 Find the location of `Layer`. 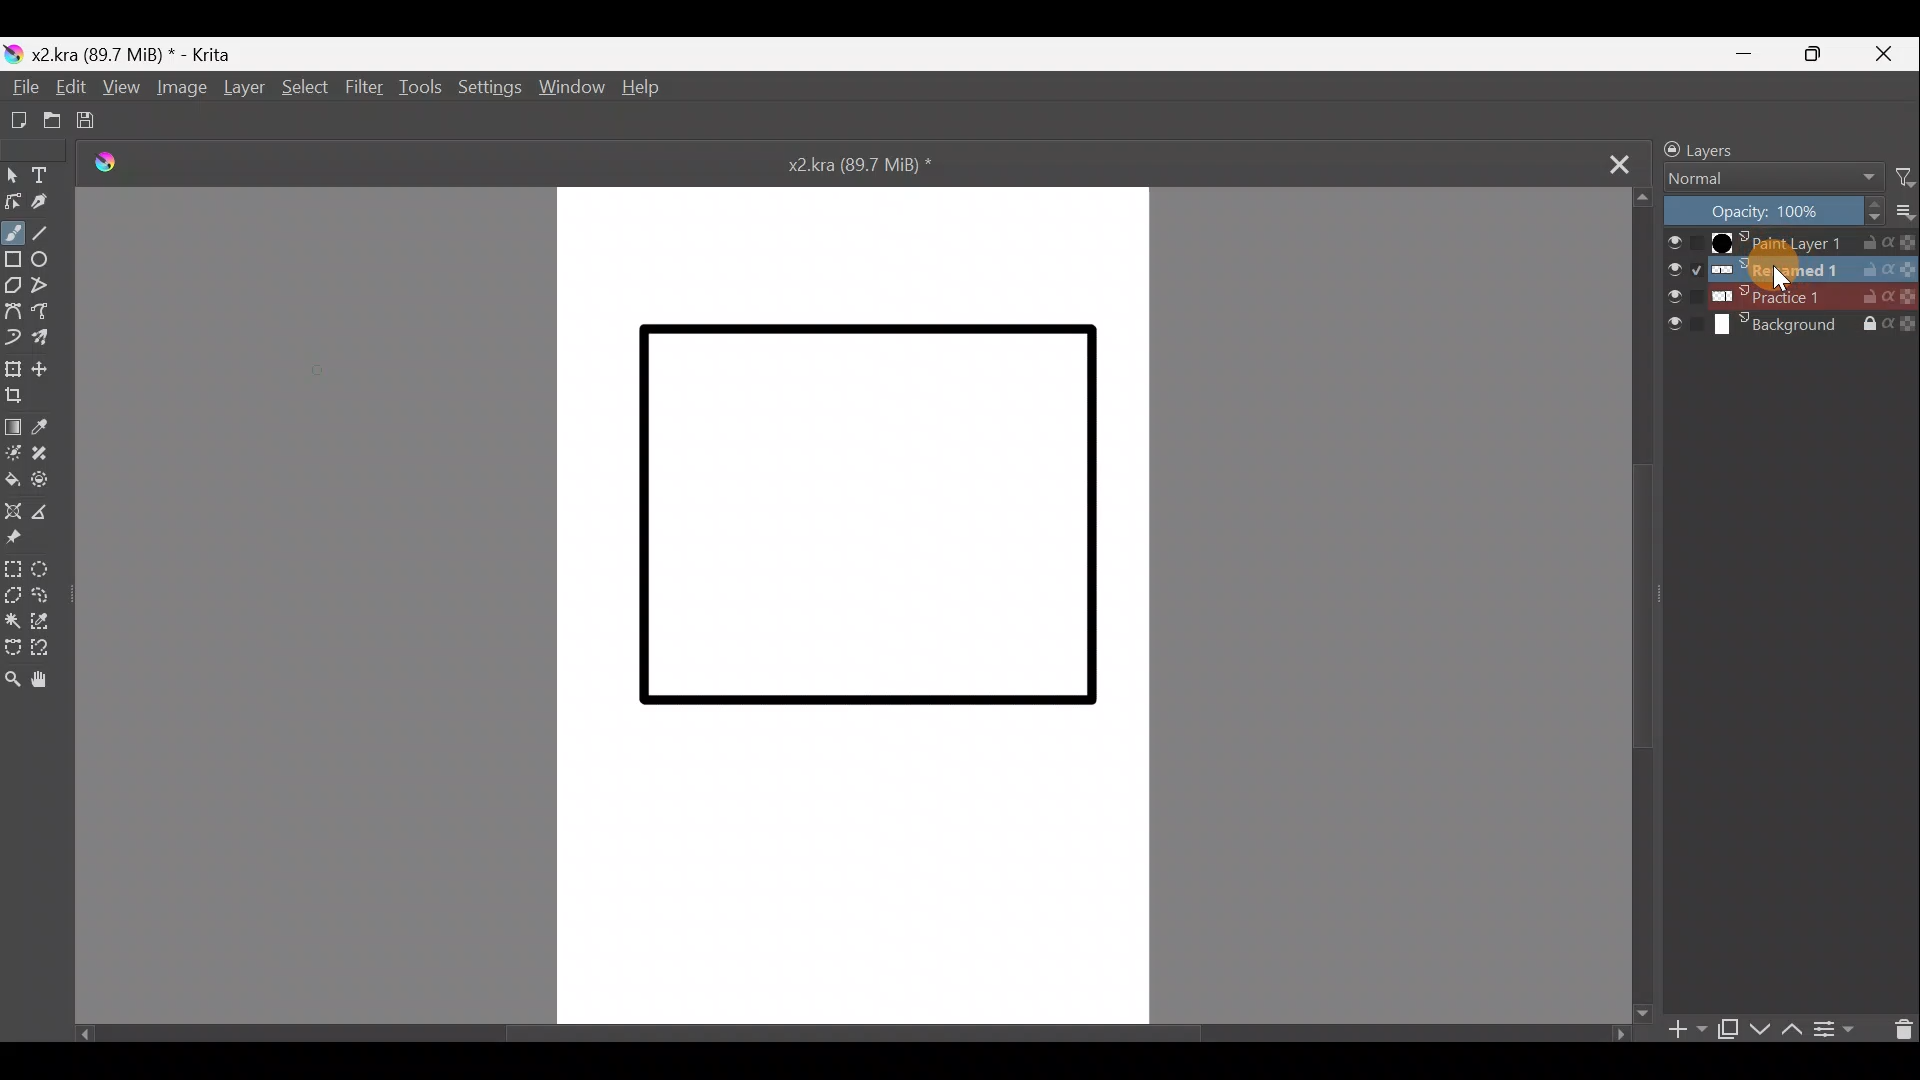

Layer is located at coordinates (243, 88).